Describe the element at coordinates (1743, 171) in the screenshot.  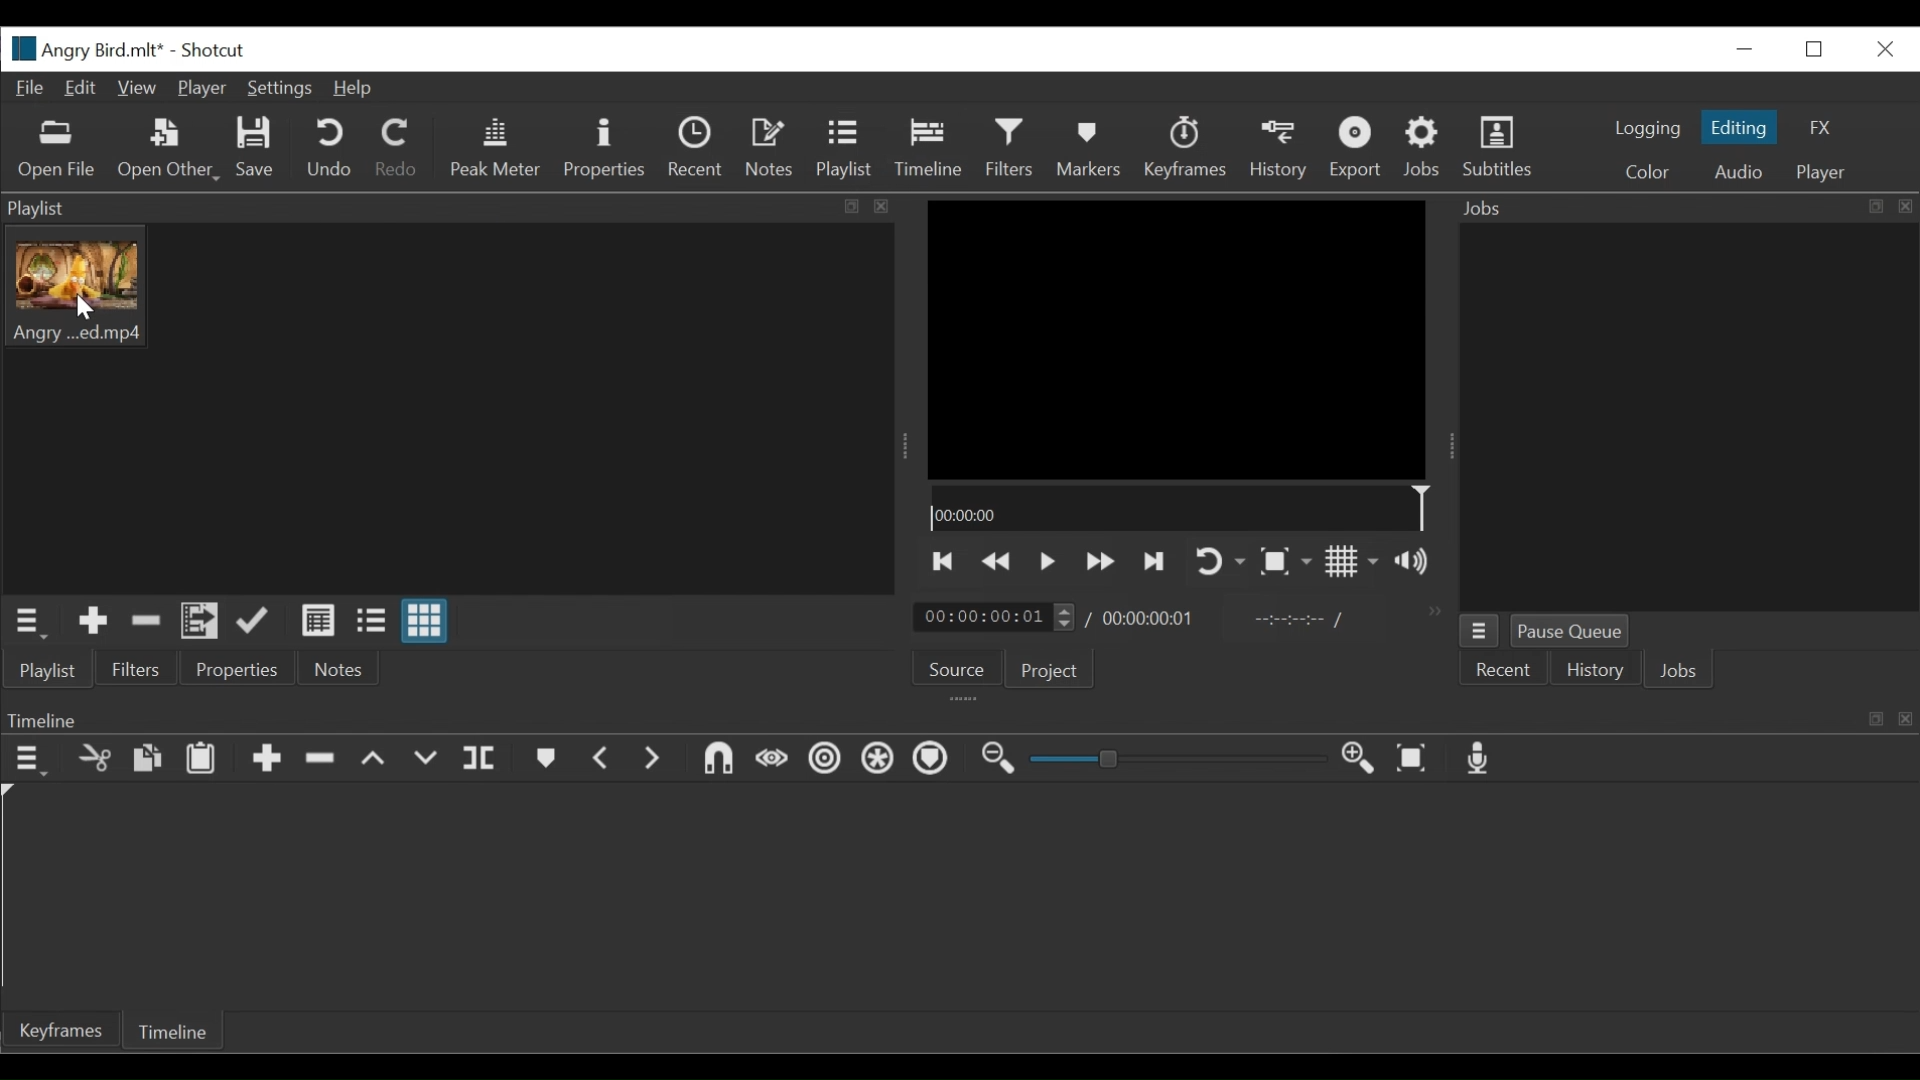
I see `Audio` at that location.